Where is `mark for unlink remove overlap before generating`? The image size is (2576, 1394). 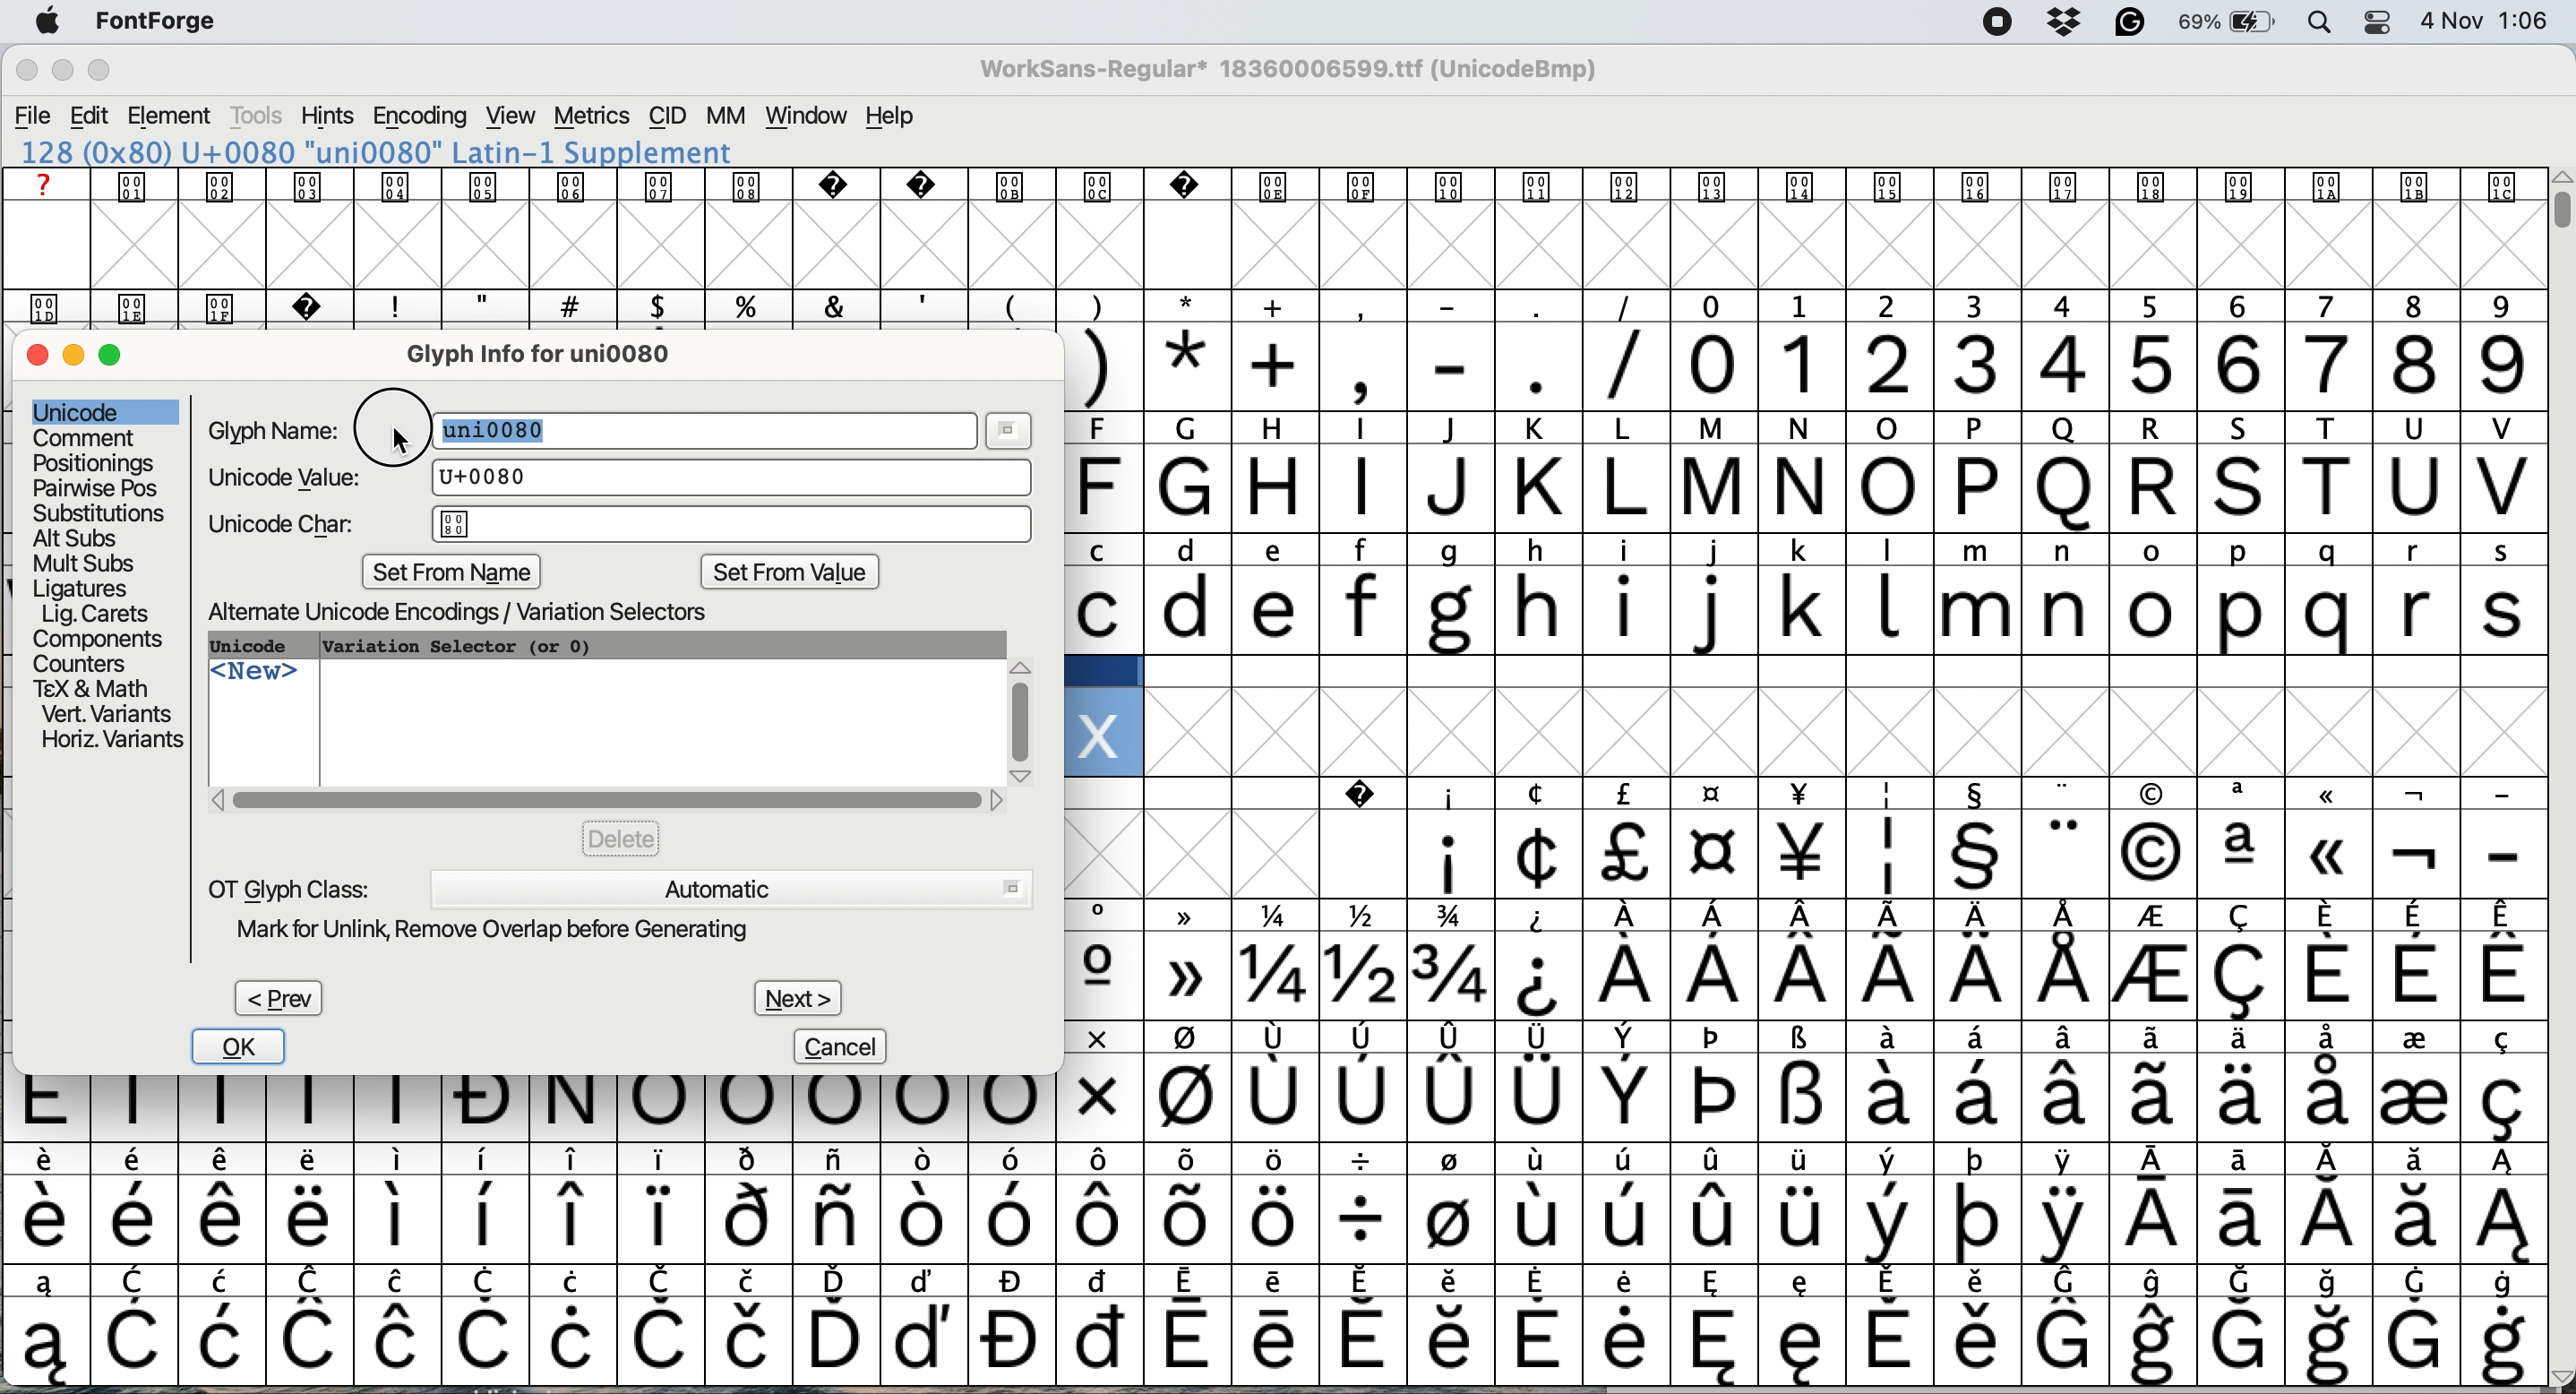 mark for unlink remove overlap before generating is located at coordinates (515, 932).